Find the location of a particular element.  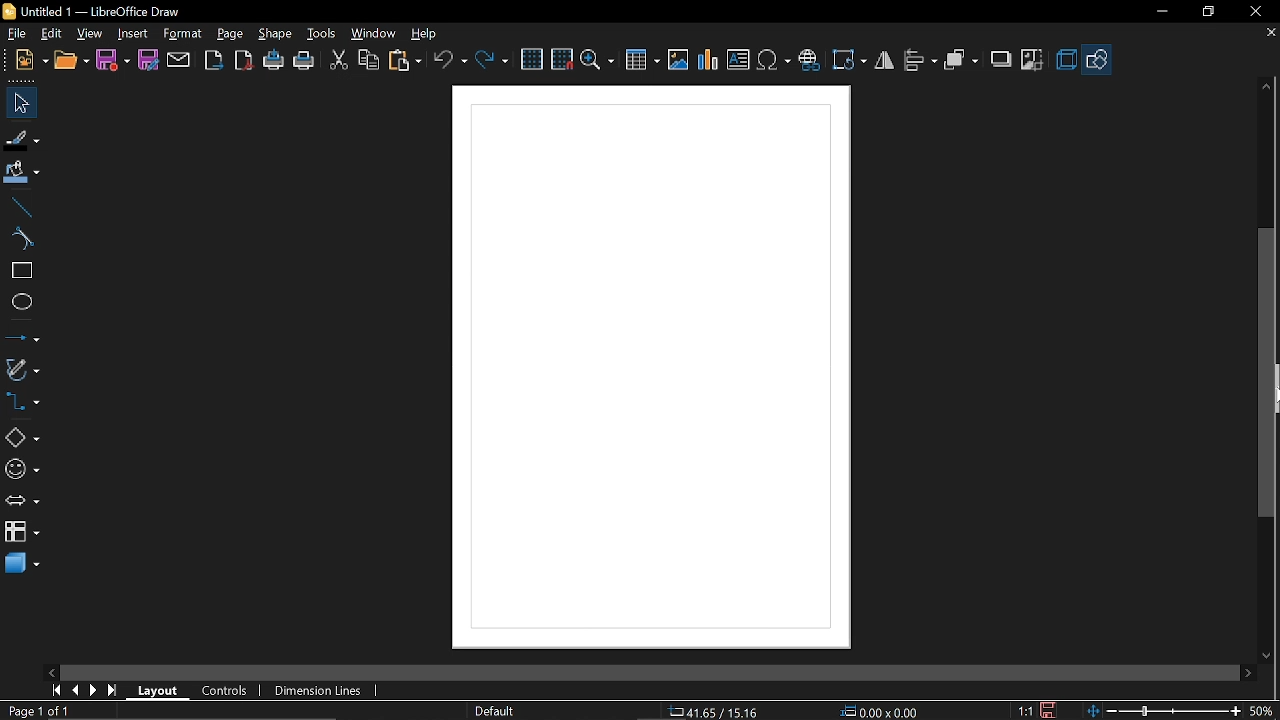

go to last page is located at coordinates (114, 692).